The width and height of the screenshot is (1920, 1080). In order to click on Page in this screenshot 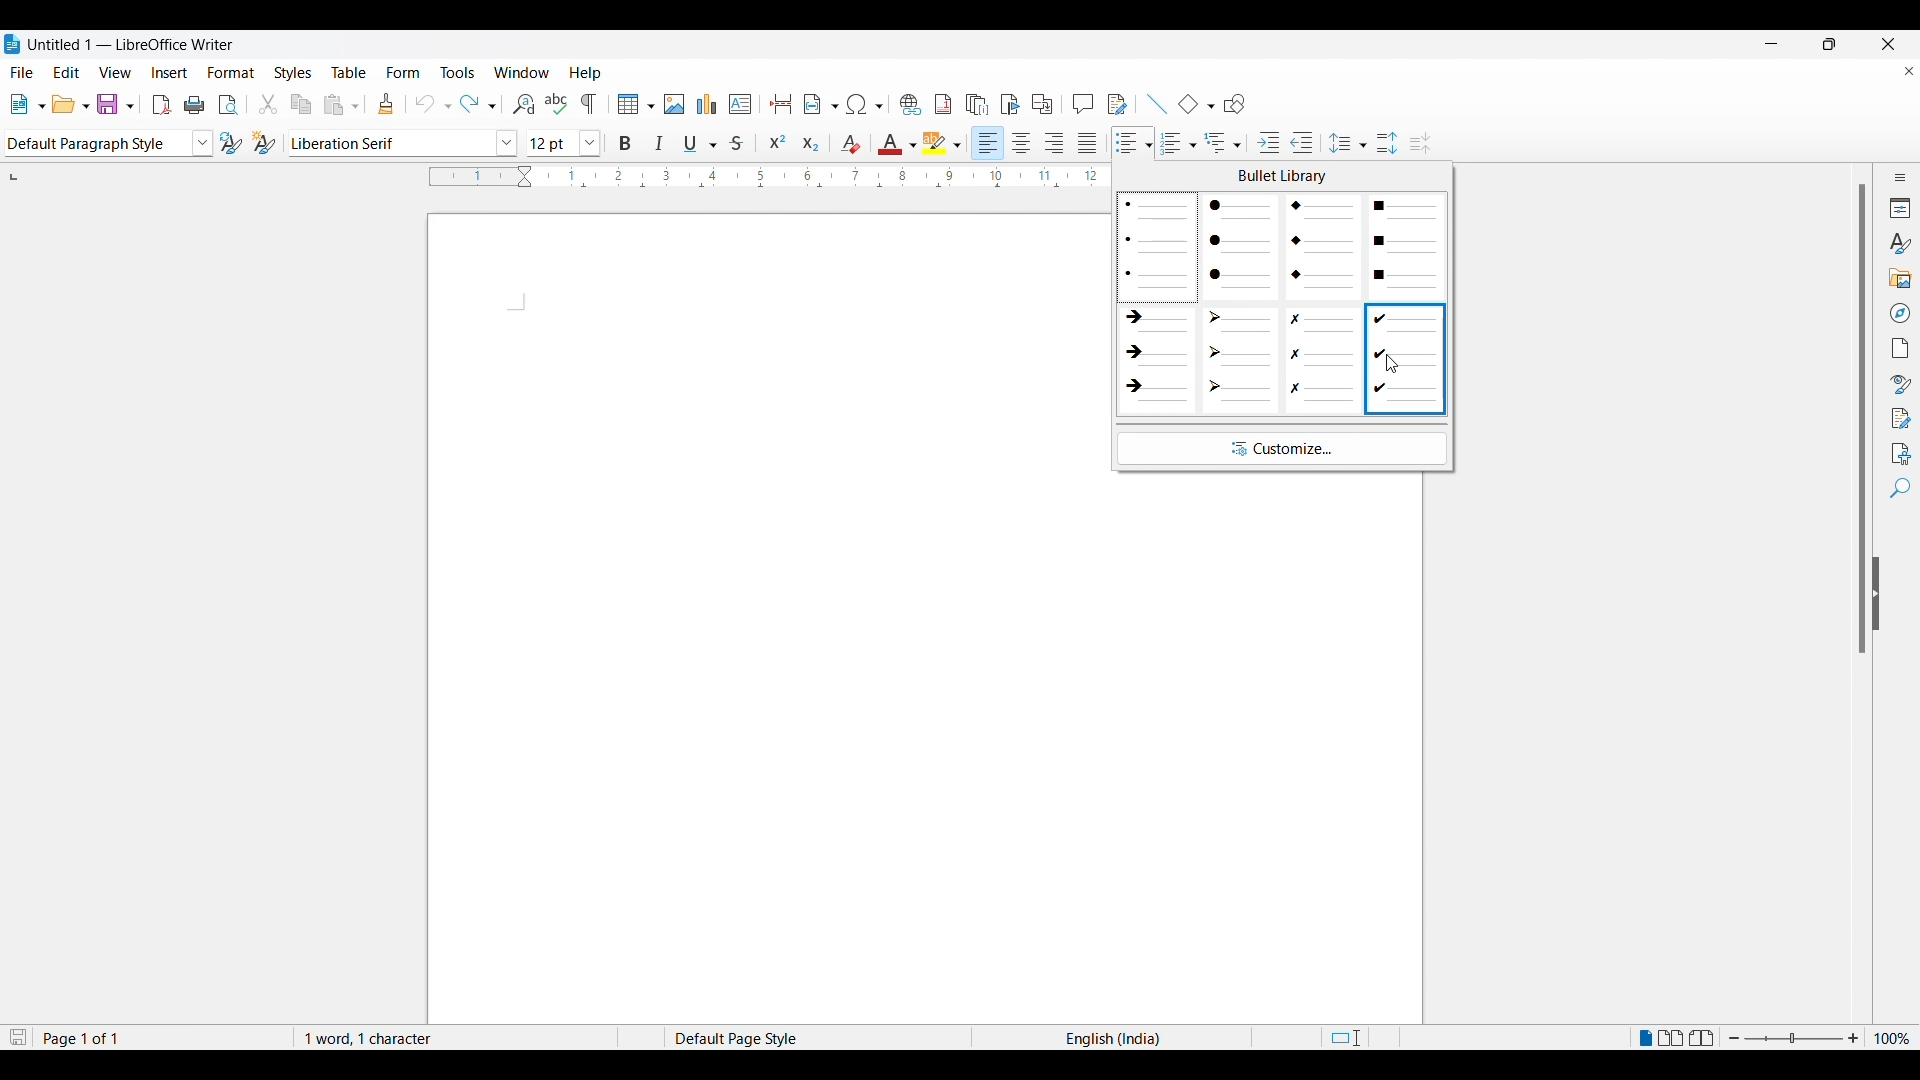, I will do `click(1899, 345)`.